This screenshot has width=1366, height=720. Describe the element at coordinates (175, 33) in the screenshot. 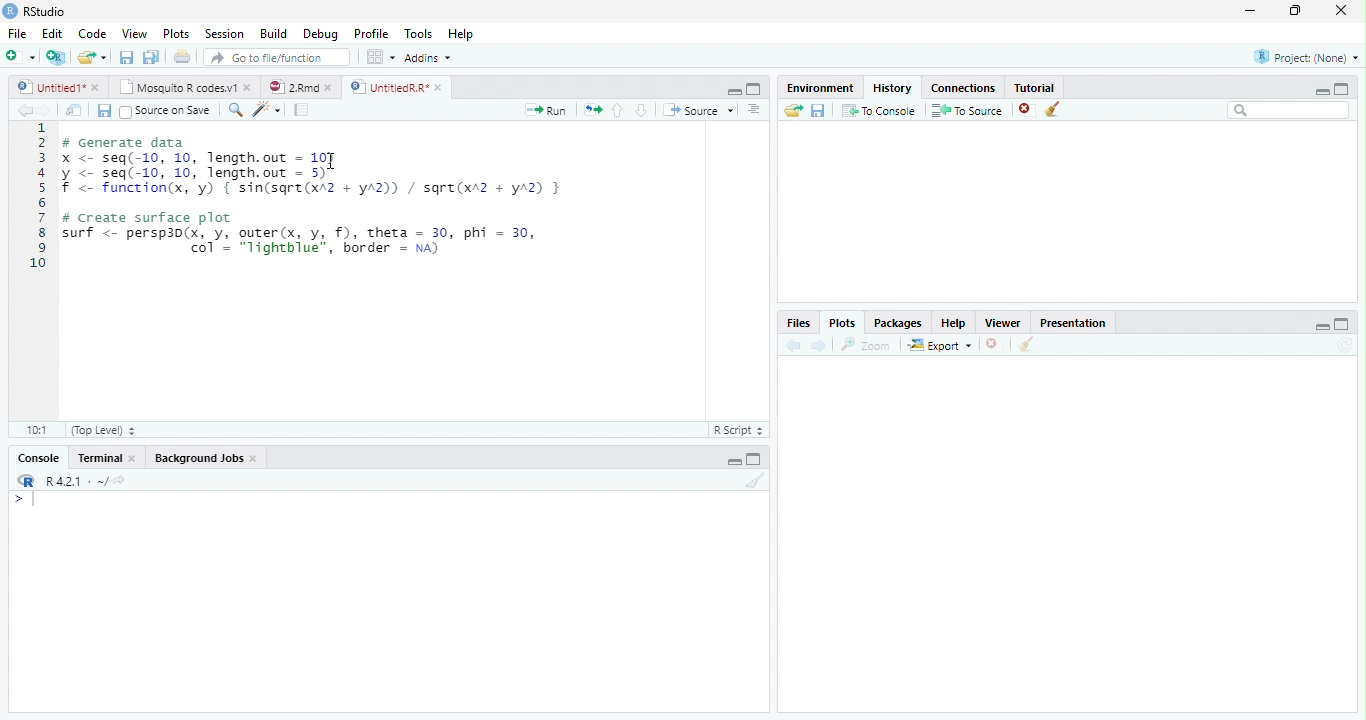

I see `Plots` at that location.